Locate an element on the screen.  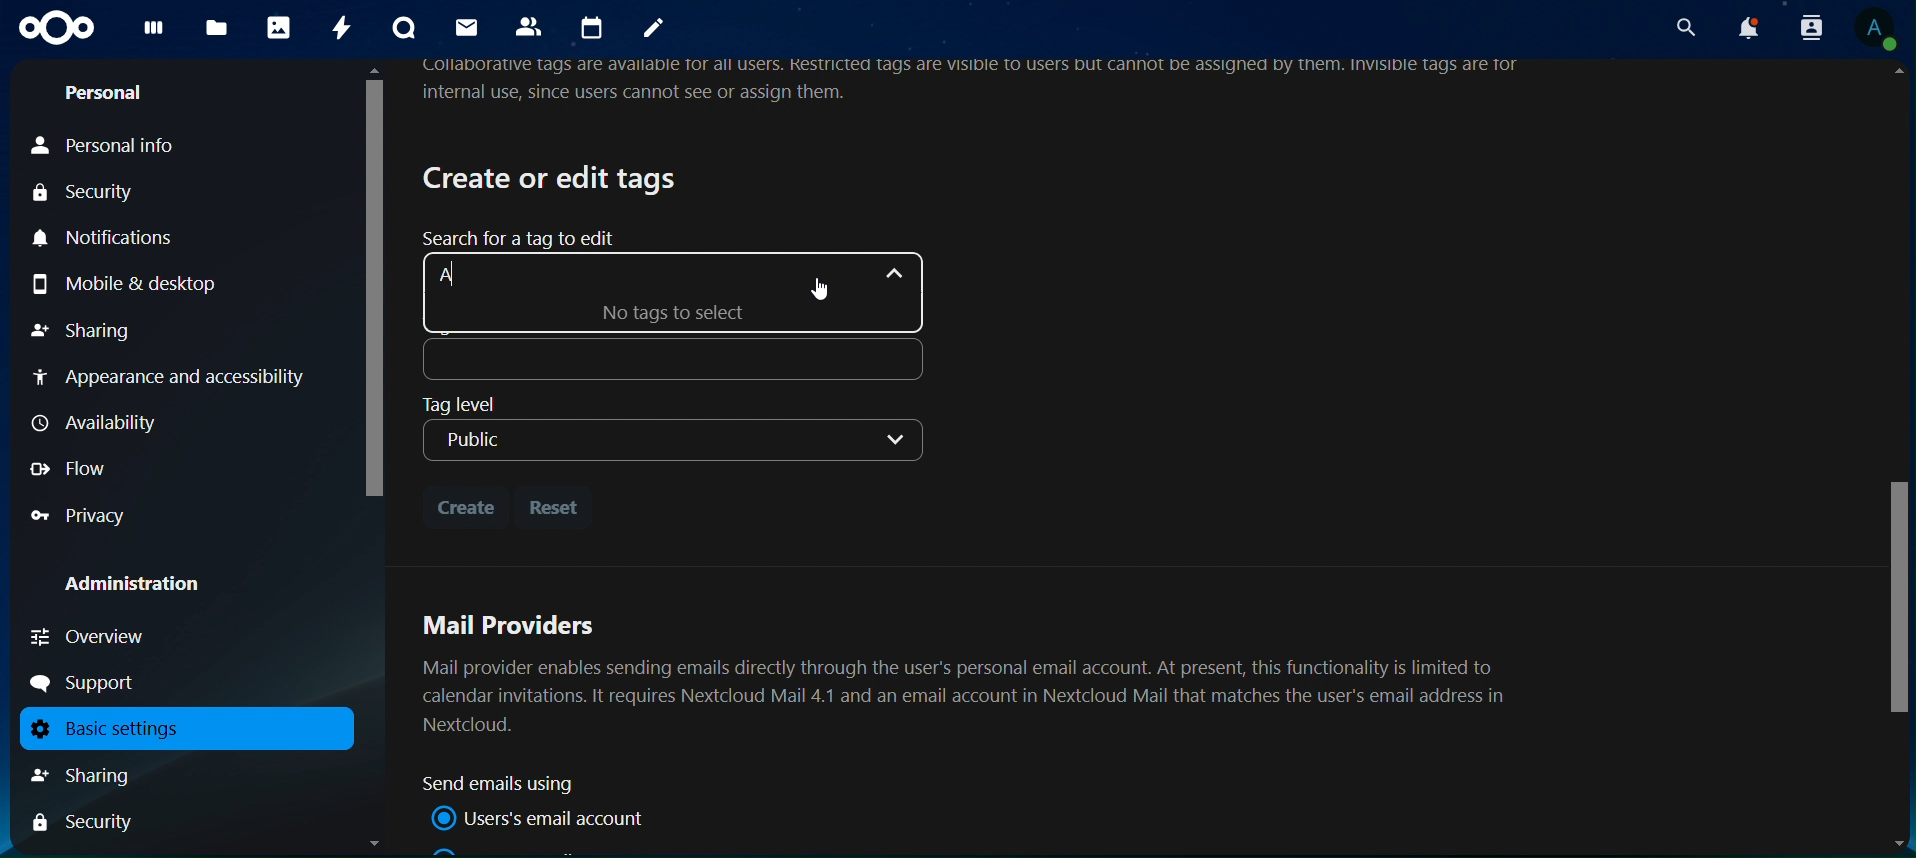
Security is located at coordinates (84, 824).